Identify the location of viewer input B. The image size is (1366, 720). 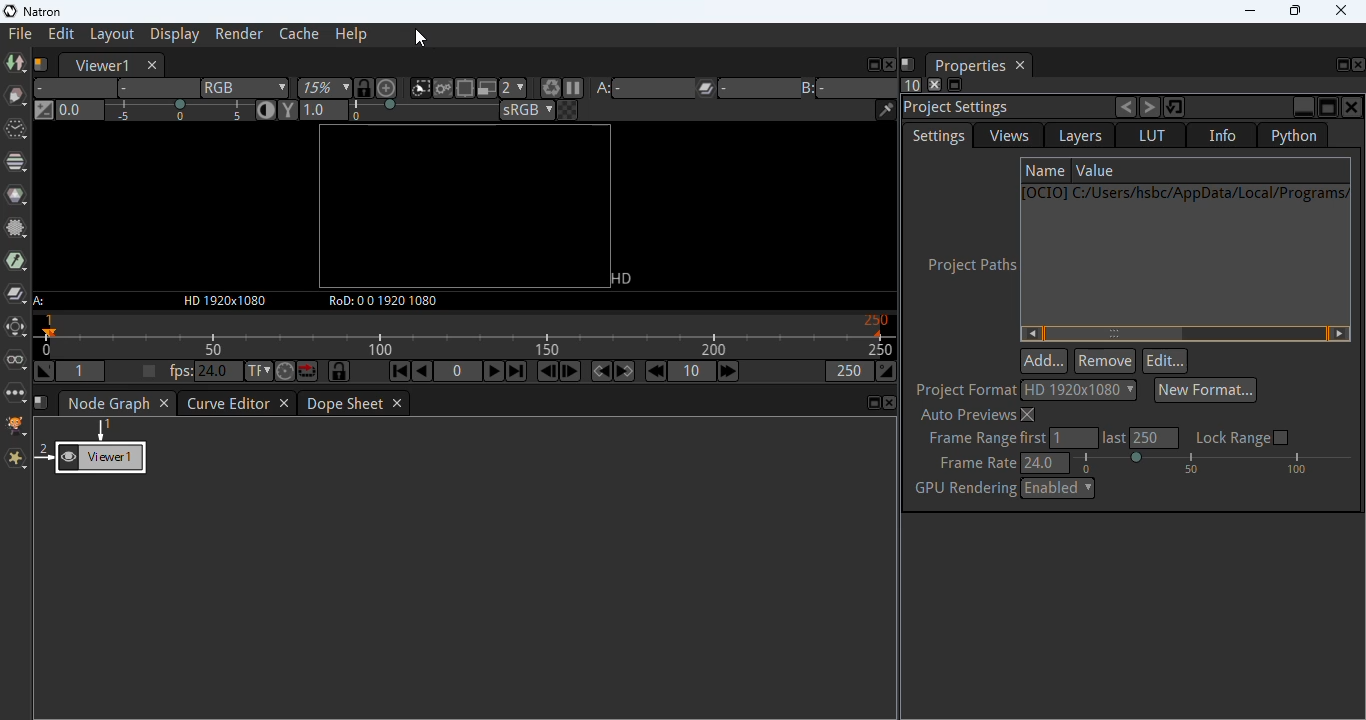
(850, 87).